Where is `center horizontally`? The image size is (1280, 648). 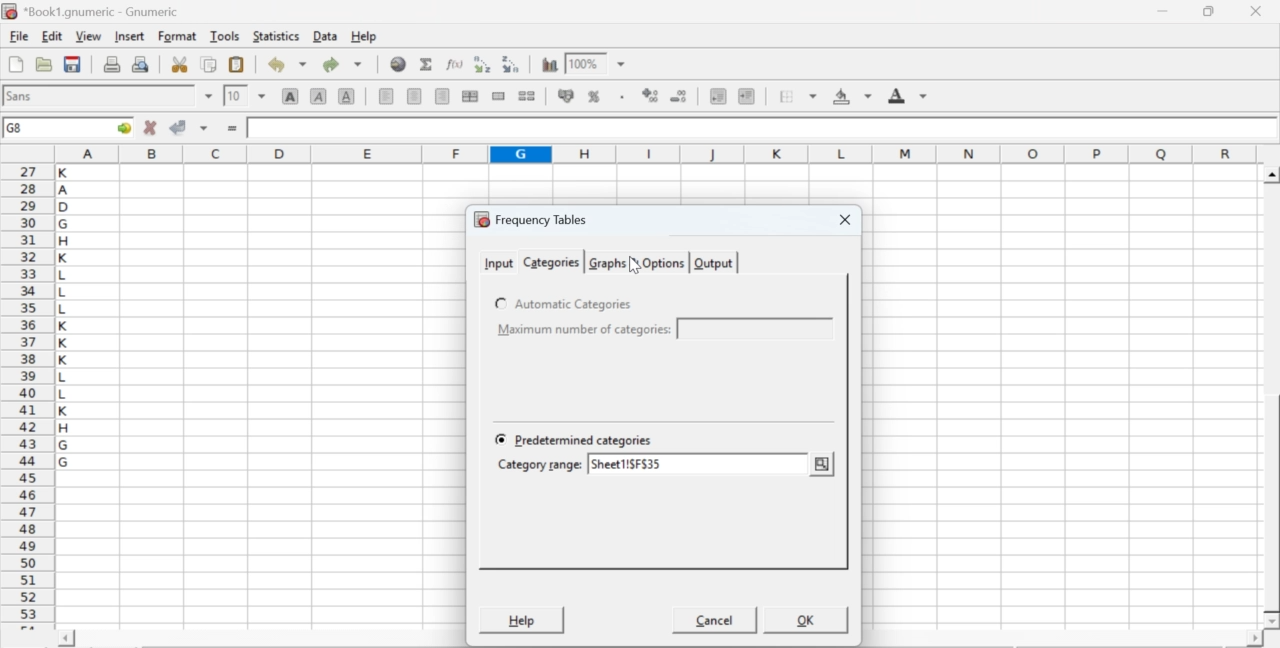
center horizontally is located at coordinates (415, 96).